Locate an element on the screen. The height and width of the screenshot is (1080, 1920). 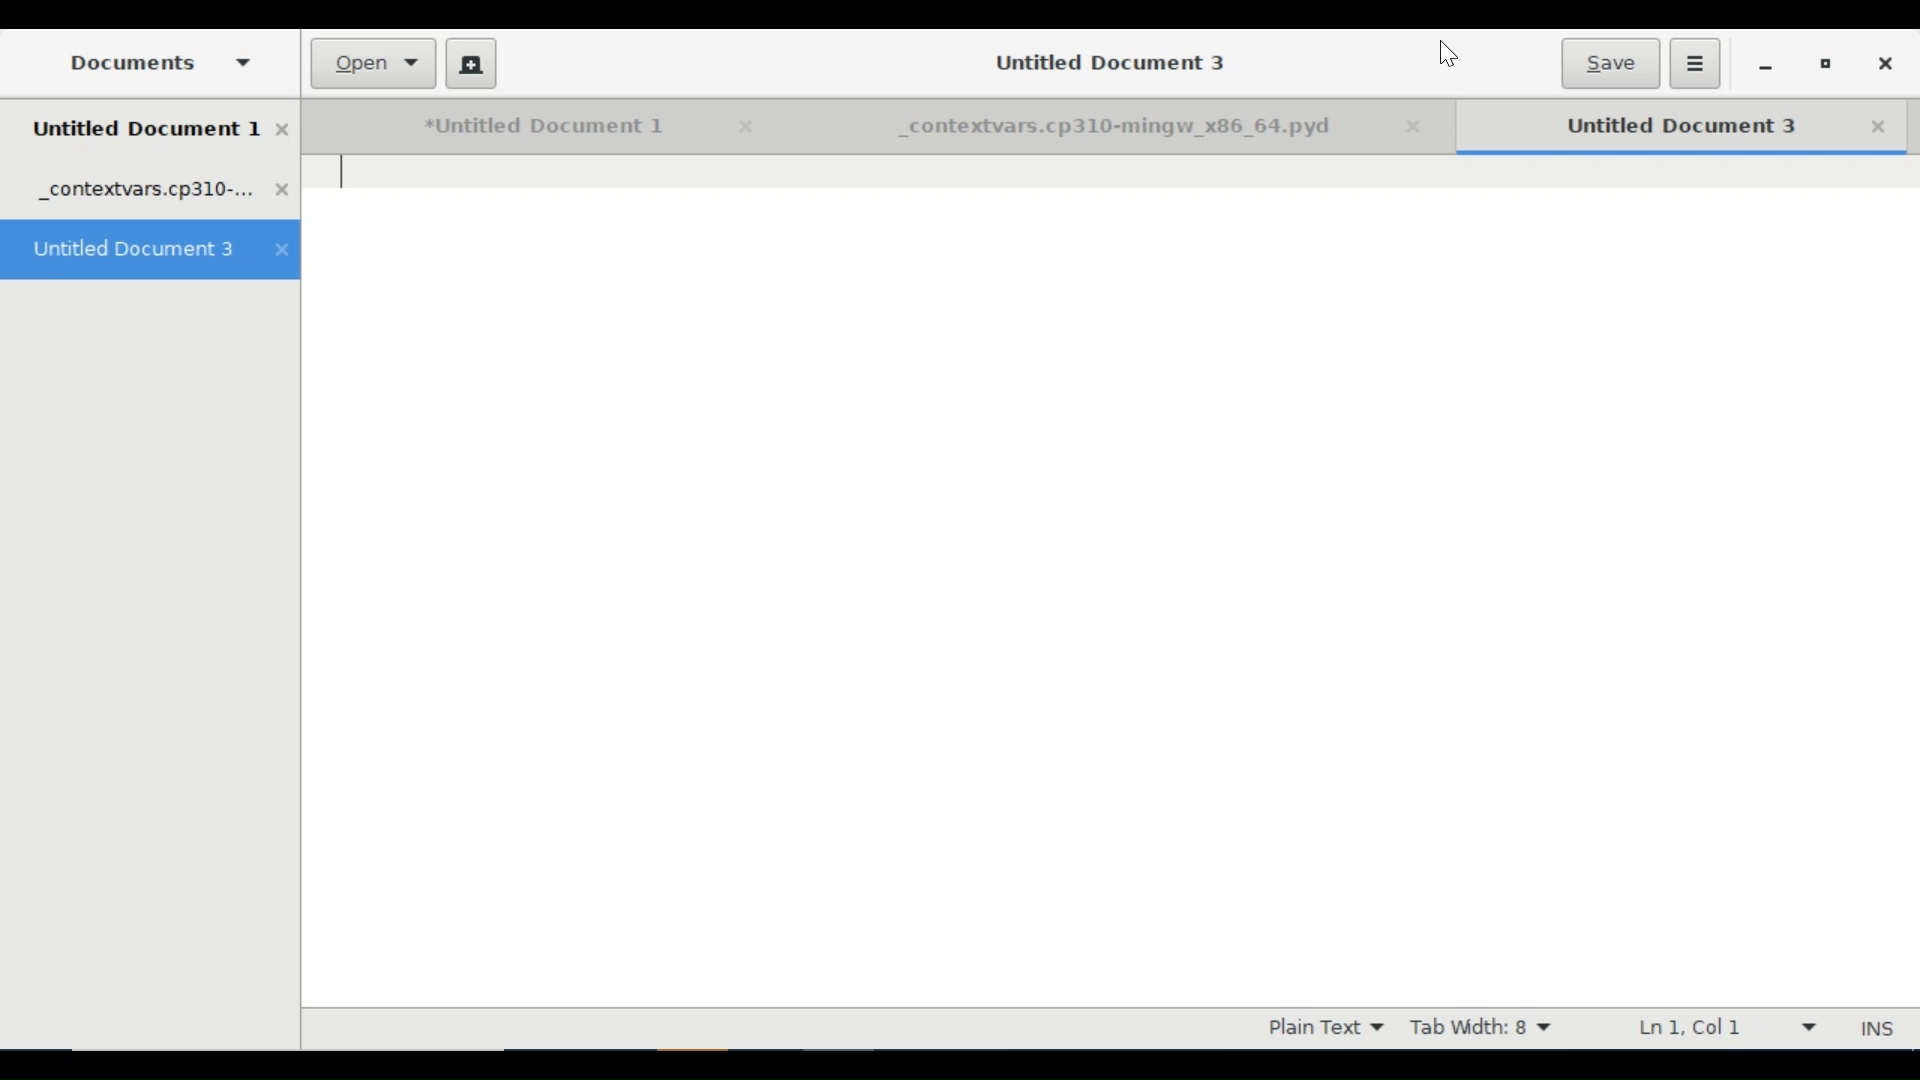
minimize is located at coordinates (1765, 66).